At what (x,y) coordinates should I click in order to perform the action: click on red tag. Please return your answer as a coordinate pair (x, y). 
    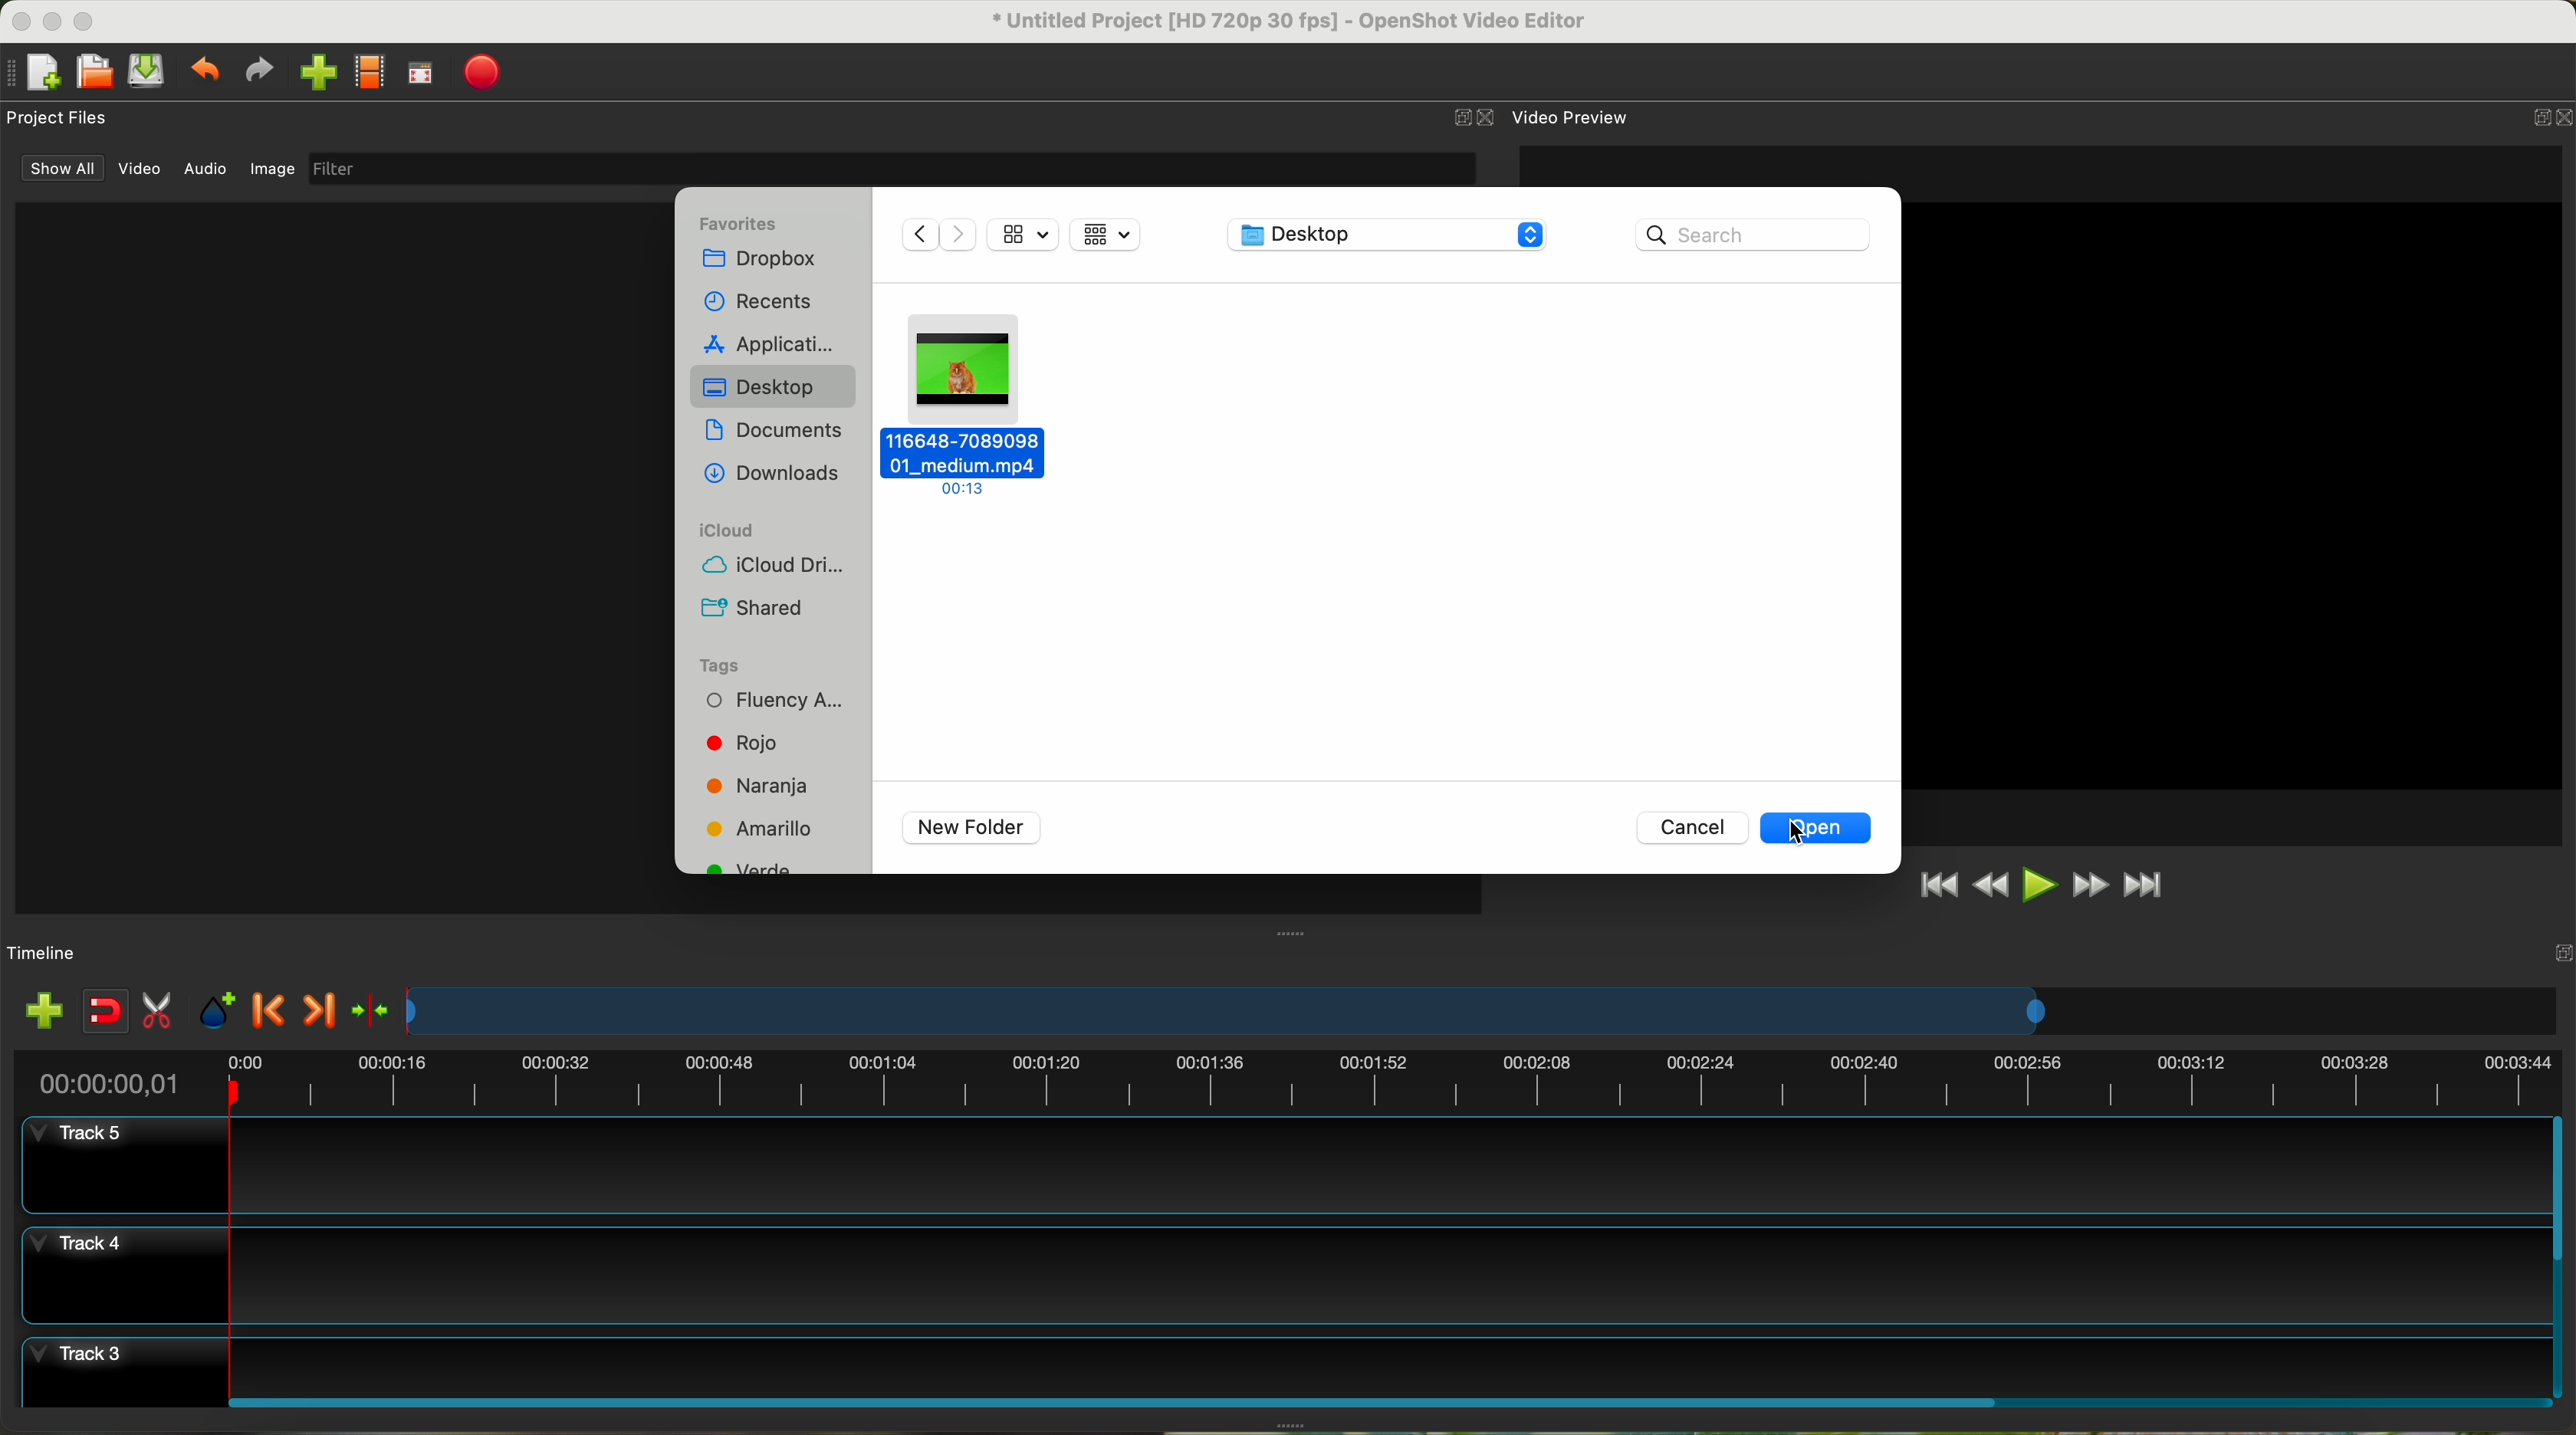
    Looking at the image, I should click on (736, 743).